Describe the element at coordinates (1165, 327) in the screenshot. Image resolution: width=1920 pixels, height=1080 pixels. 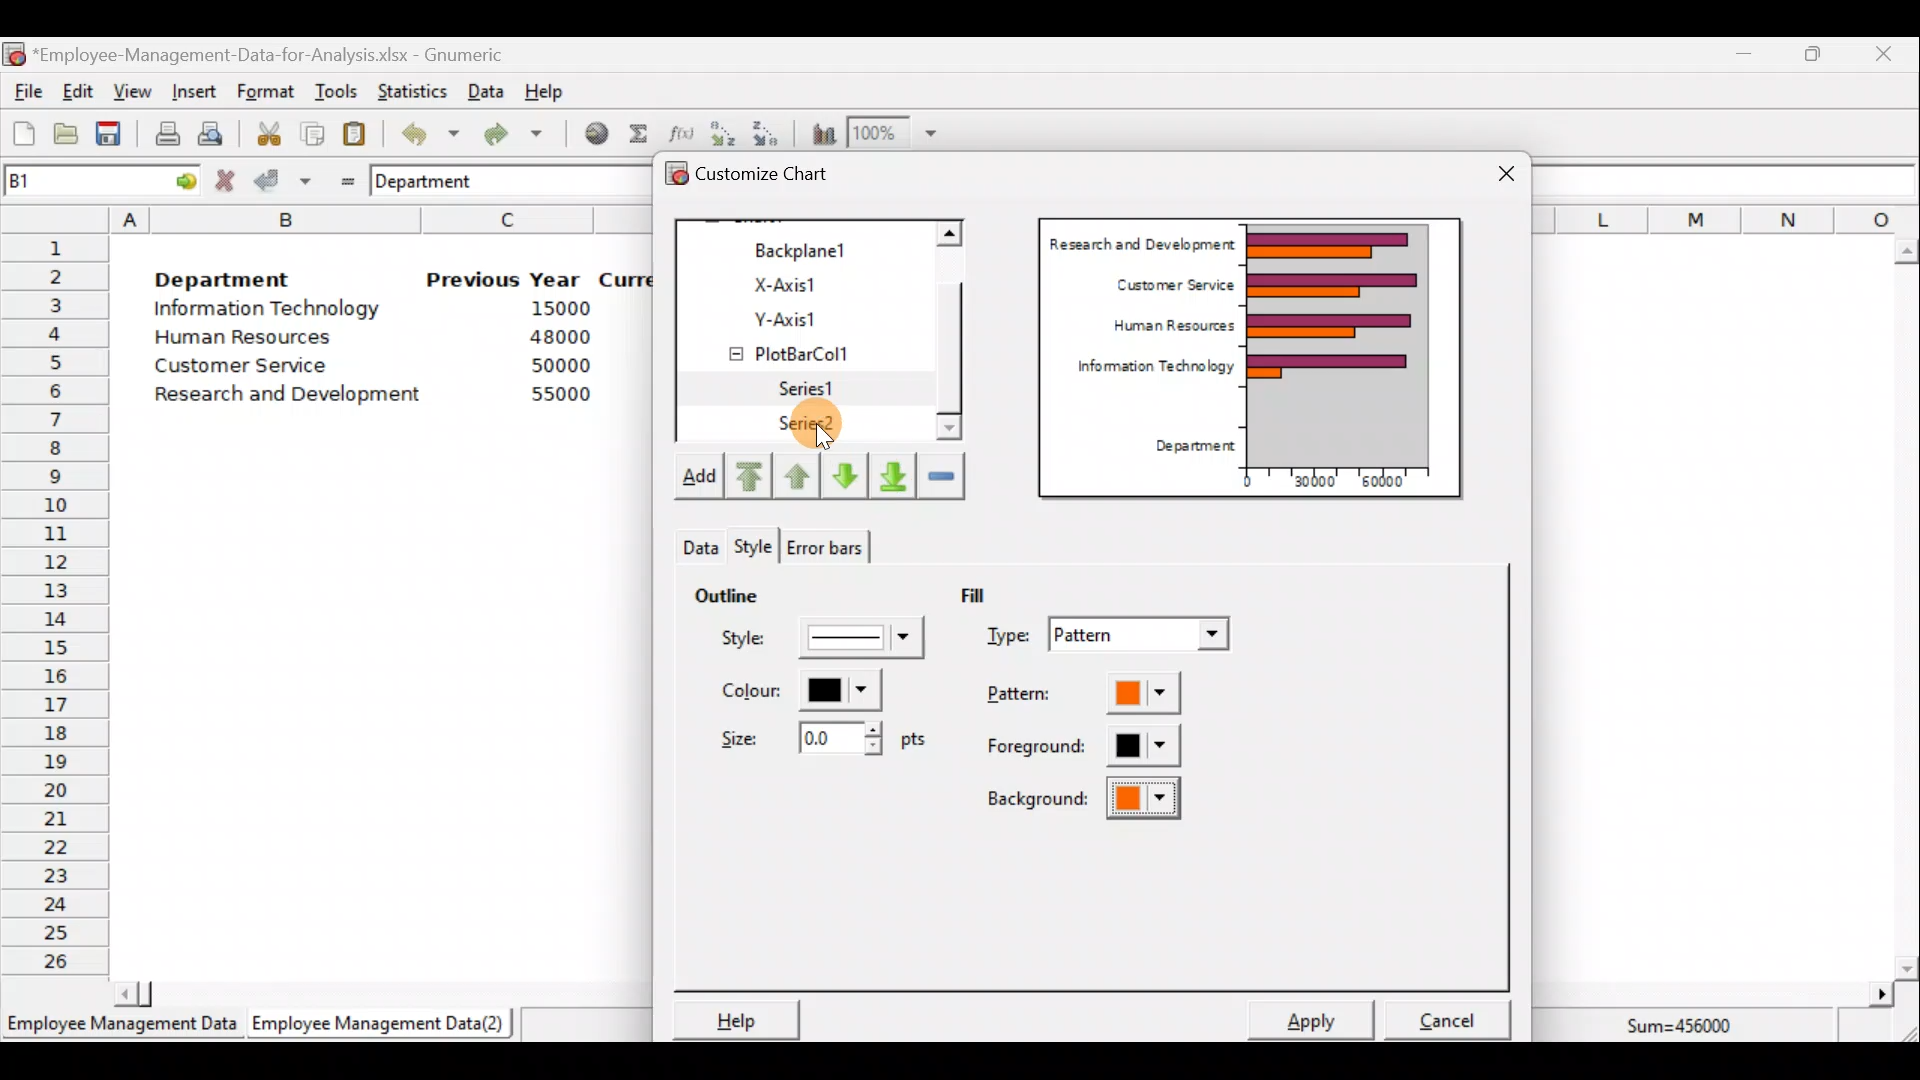
I see `Human Resources` at that location.